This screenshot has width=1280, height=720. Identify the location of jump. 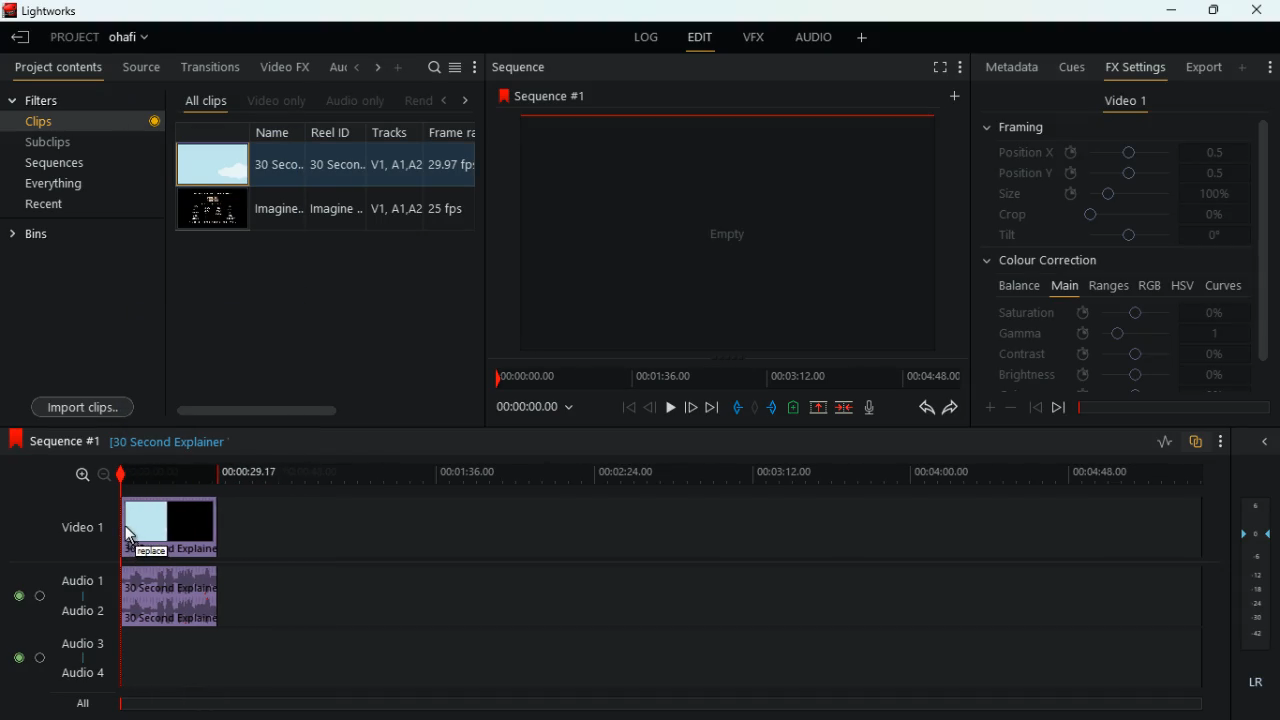
(690, 408).